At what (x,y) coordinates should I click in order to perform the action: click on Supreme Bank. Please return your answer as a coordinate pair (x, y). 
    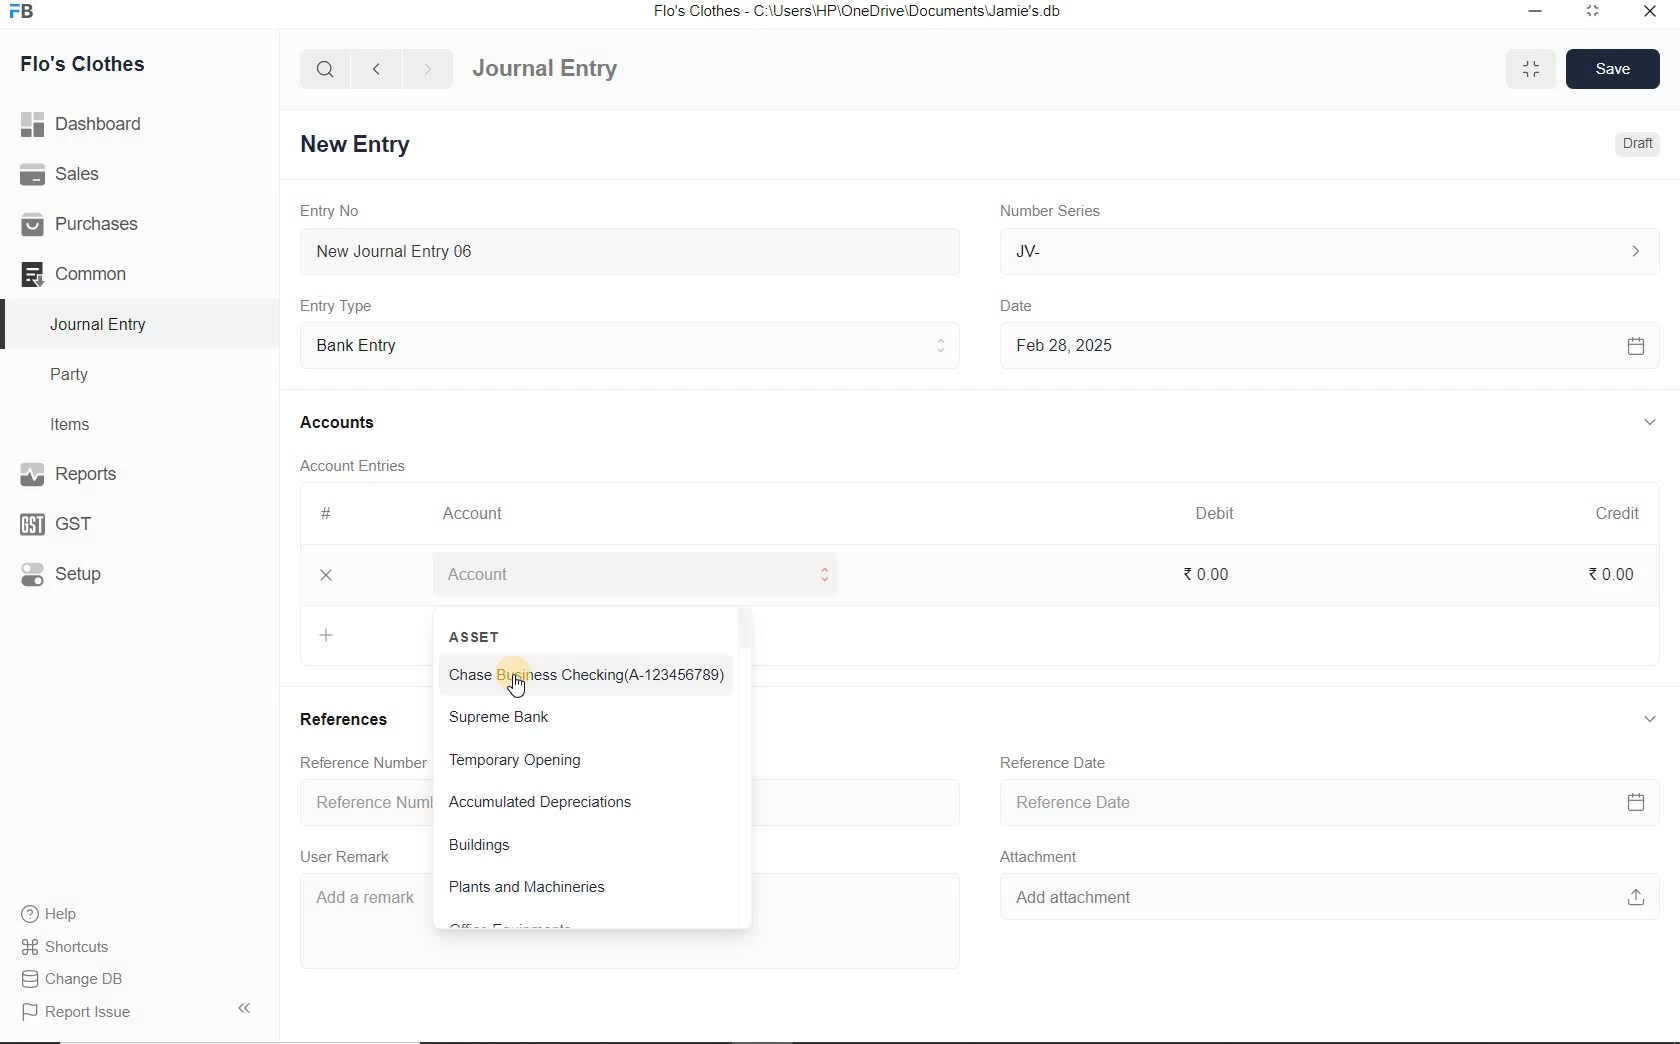
    Looking at the image, I should click on (501, 716).